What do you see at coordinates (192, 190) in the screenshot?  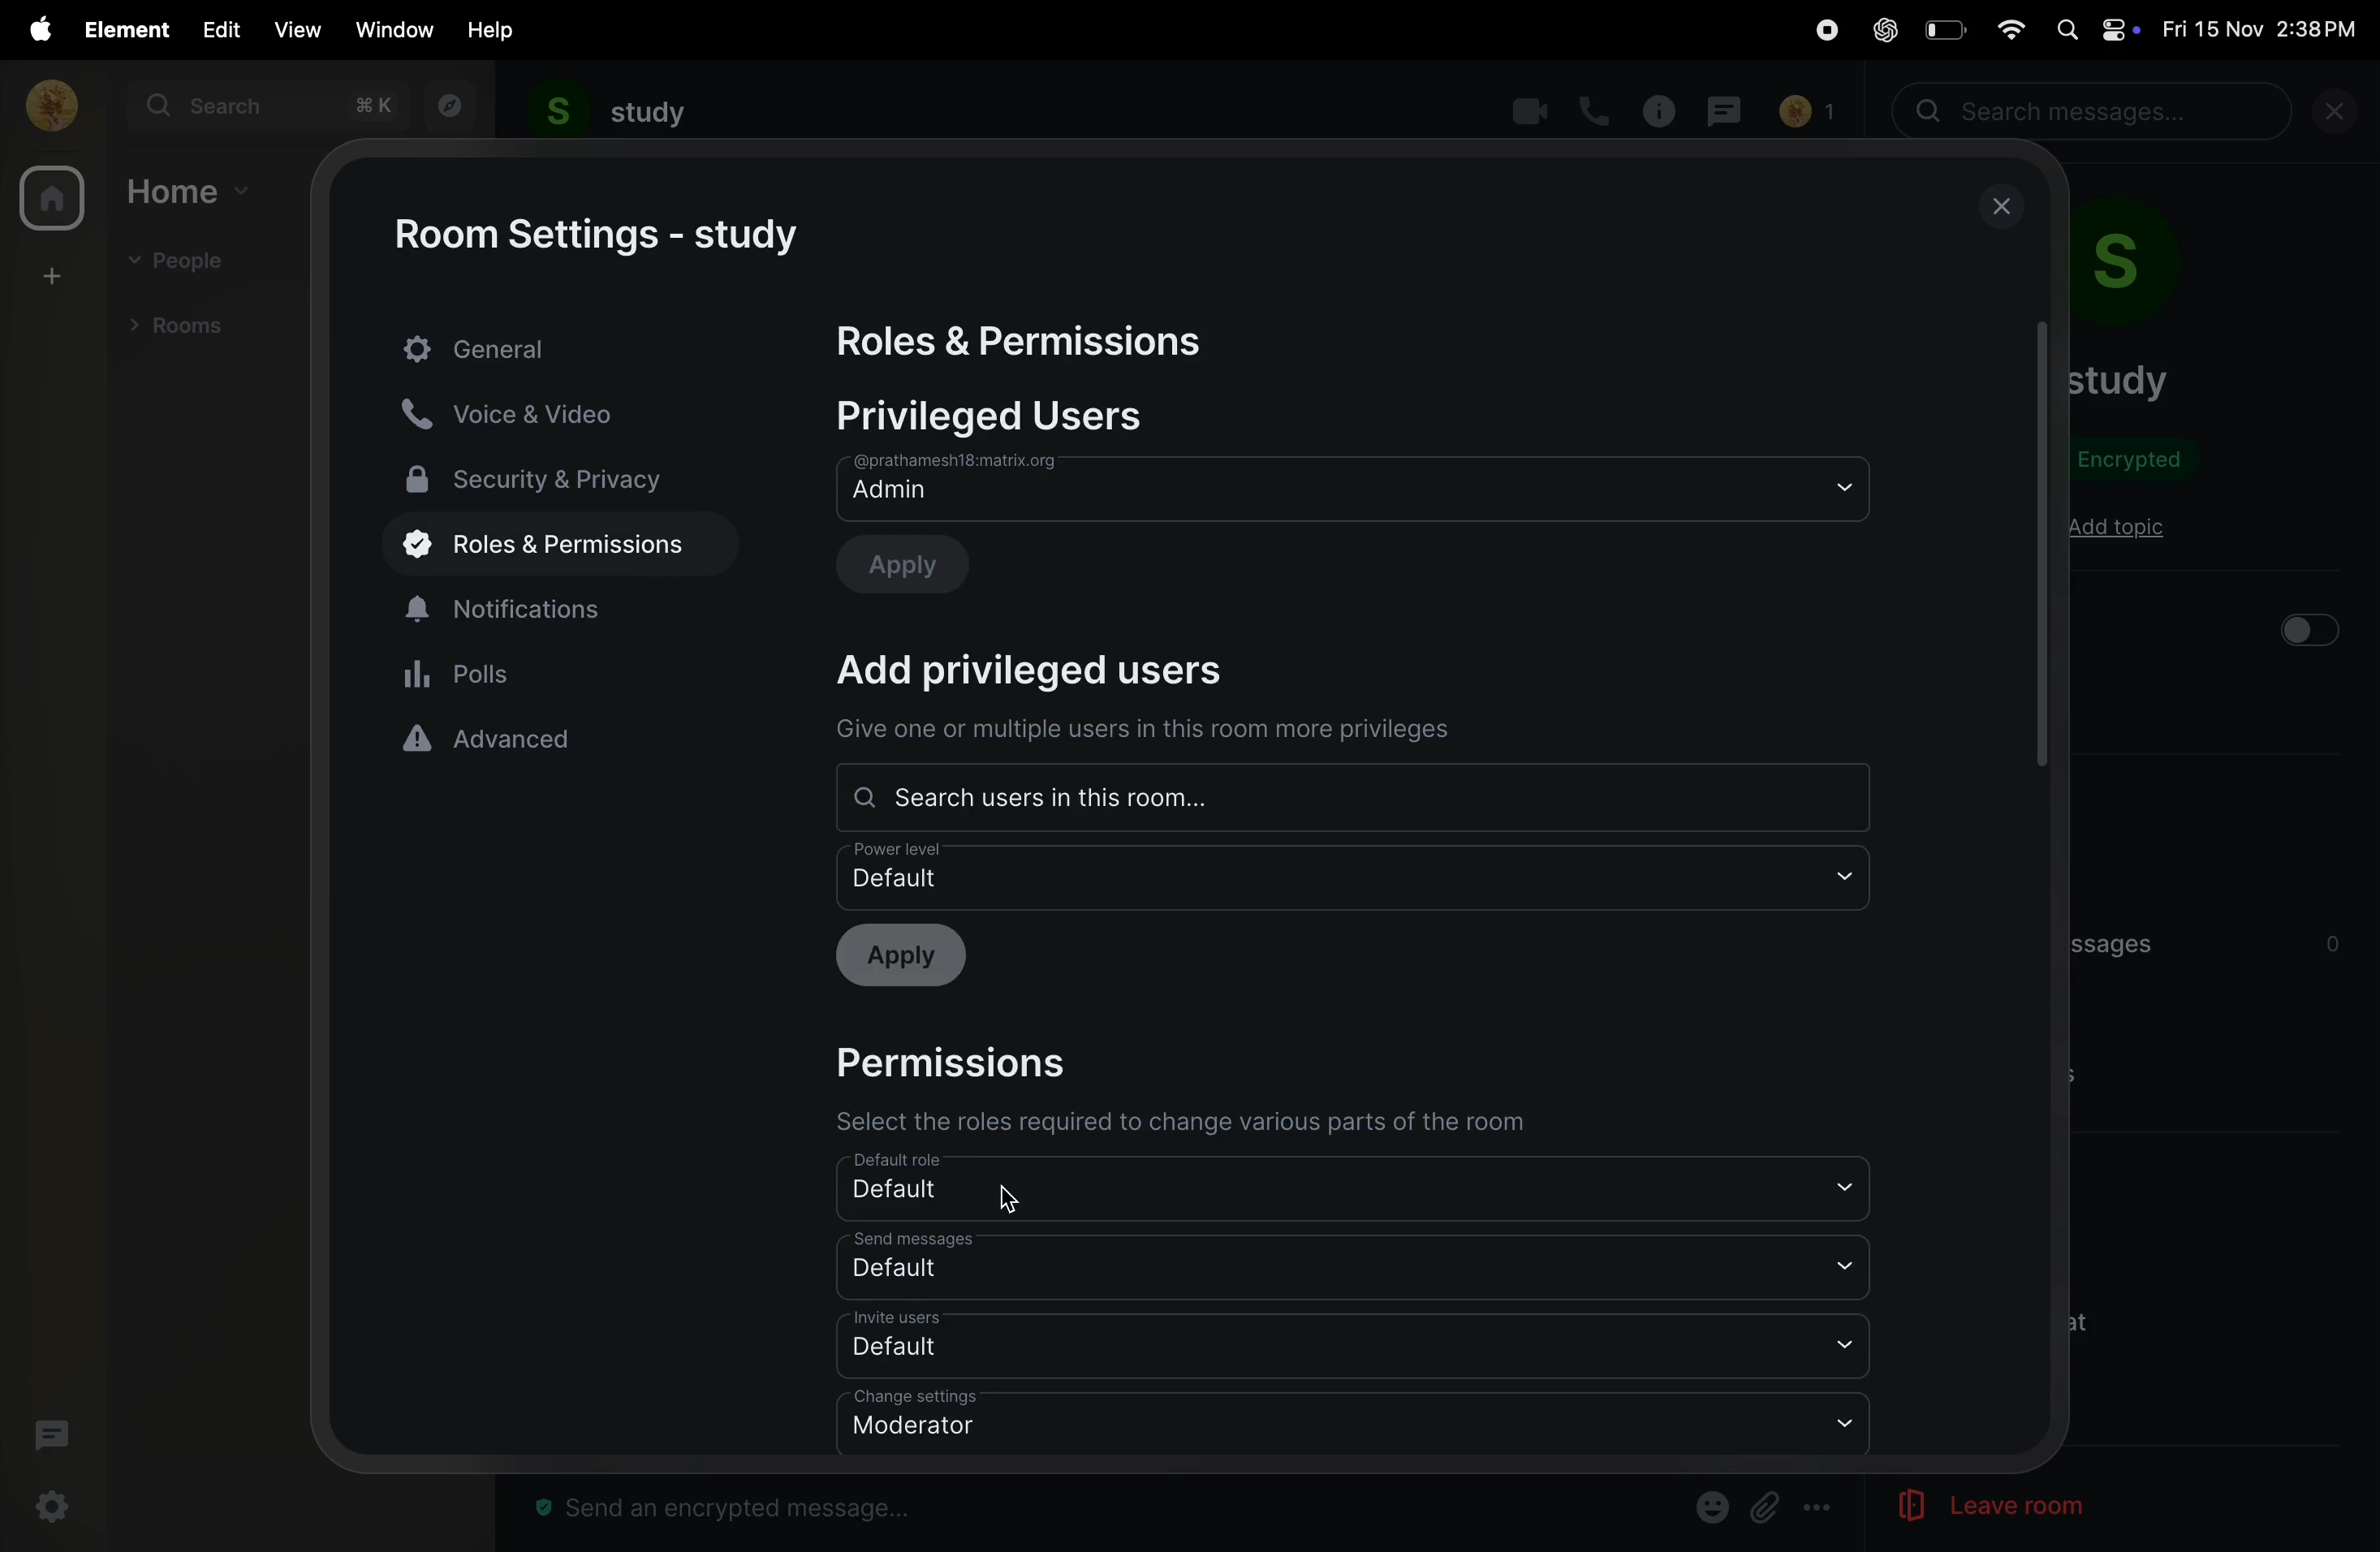 I see `home` at bounding box center [192, 190].